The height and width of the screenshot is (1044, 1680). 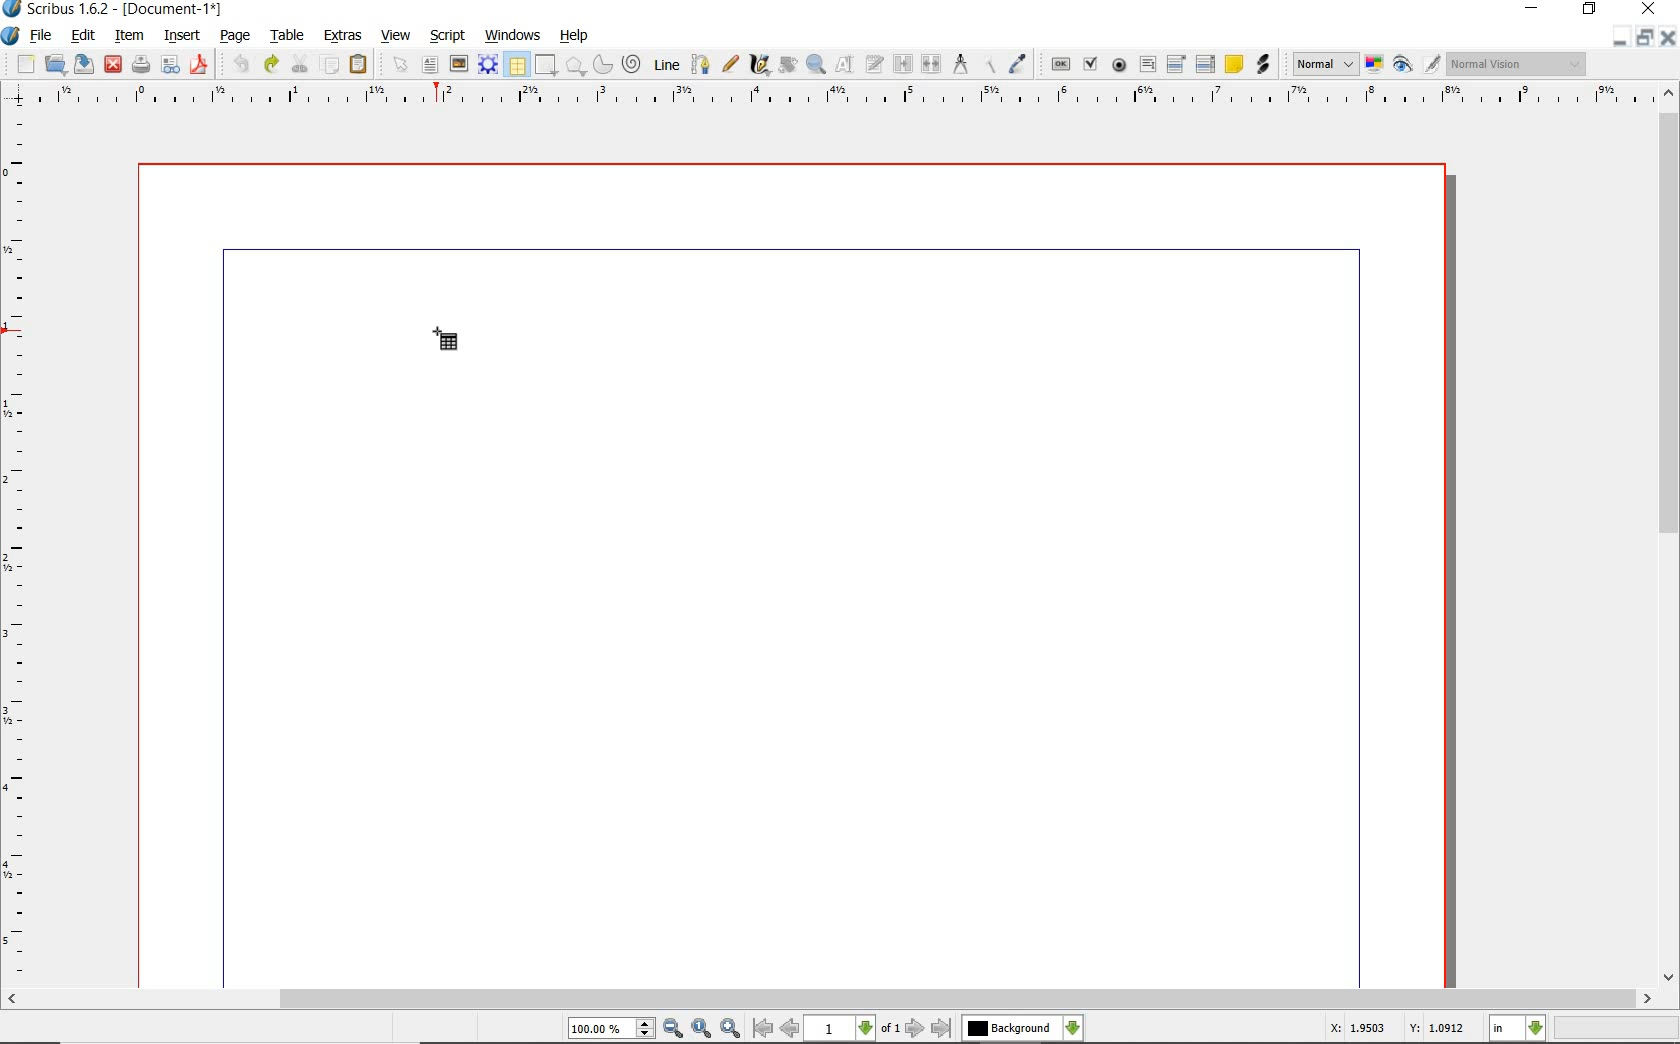 I want to click on go to last page, so click(x=943, y=1028).